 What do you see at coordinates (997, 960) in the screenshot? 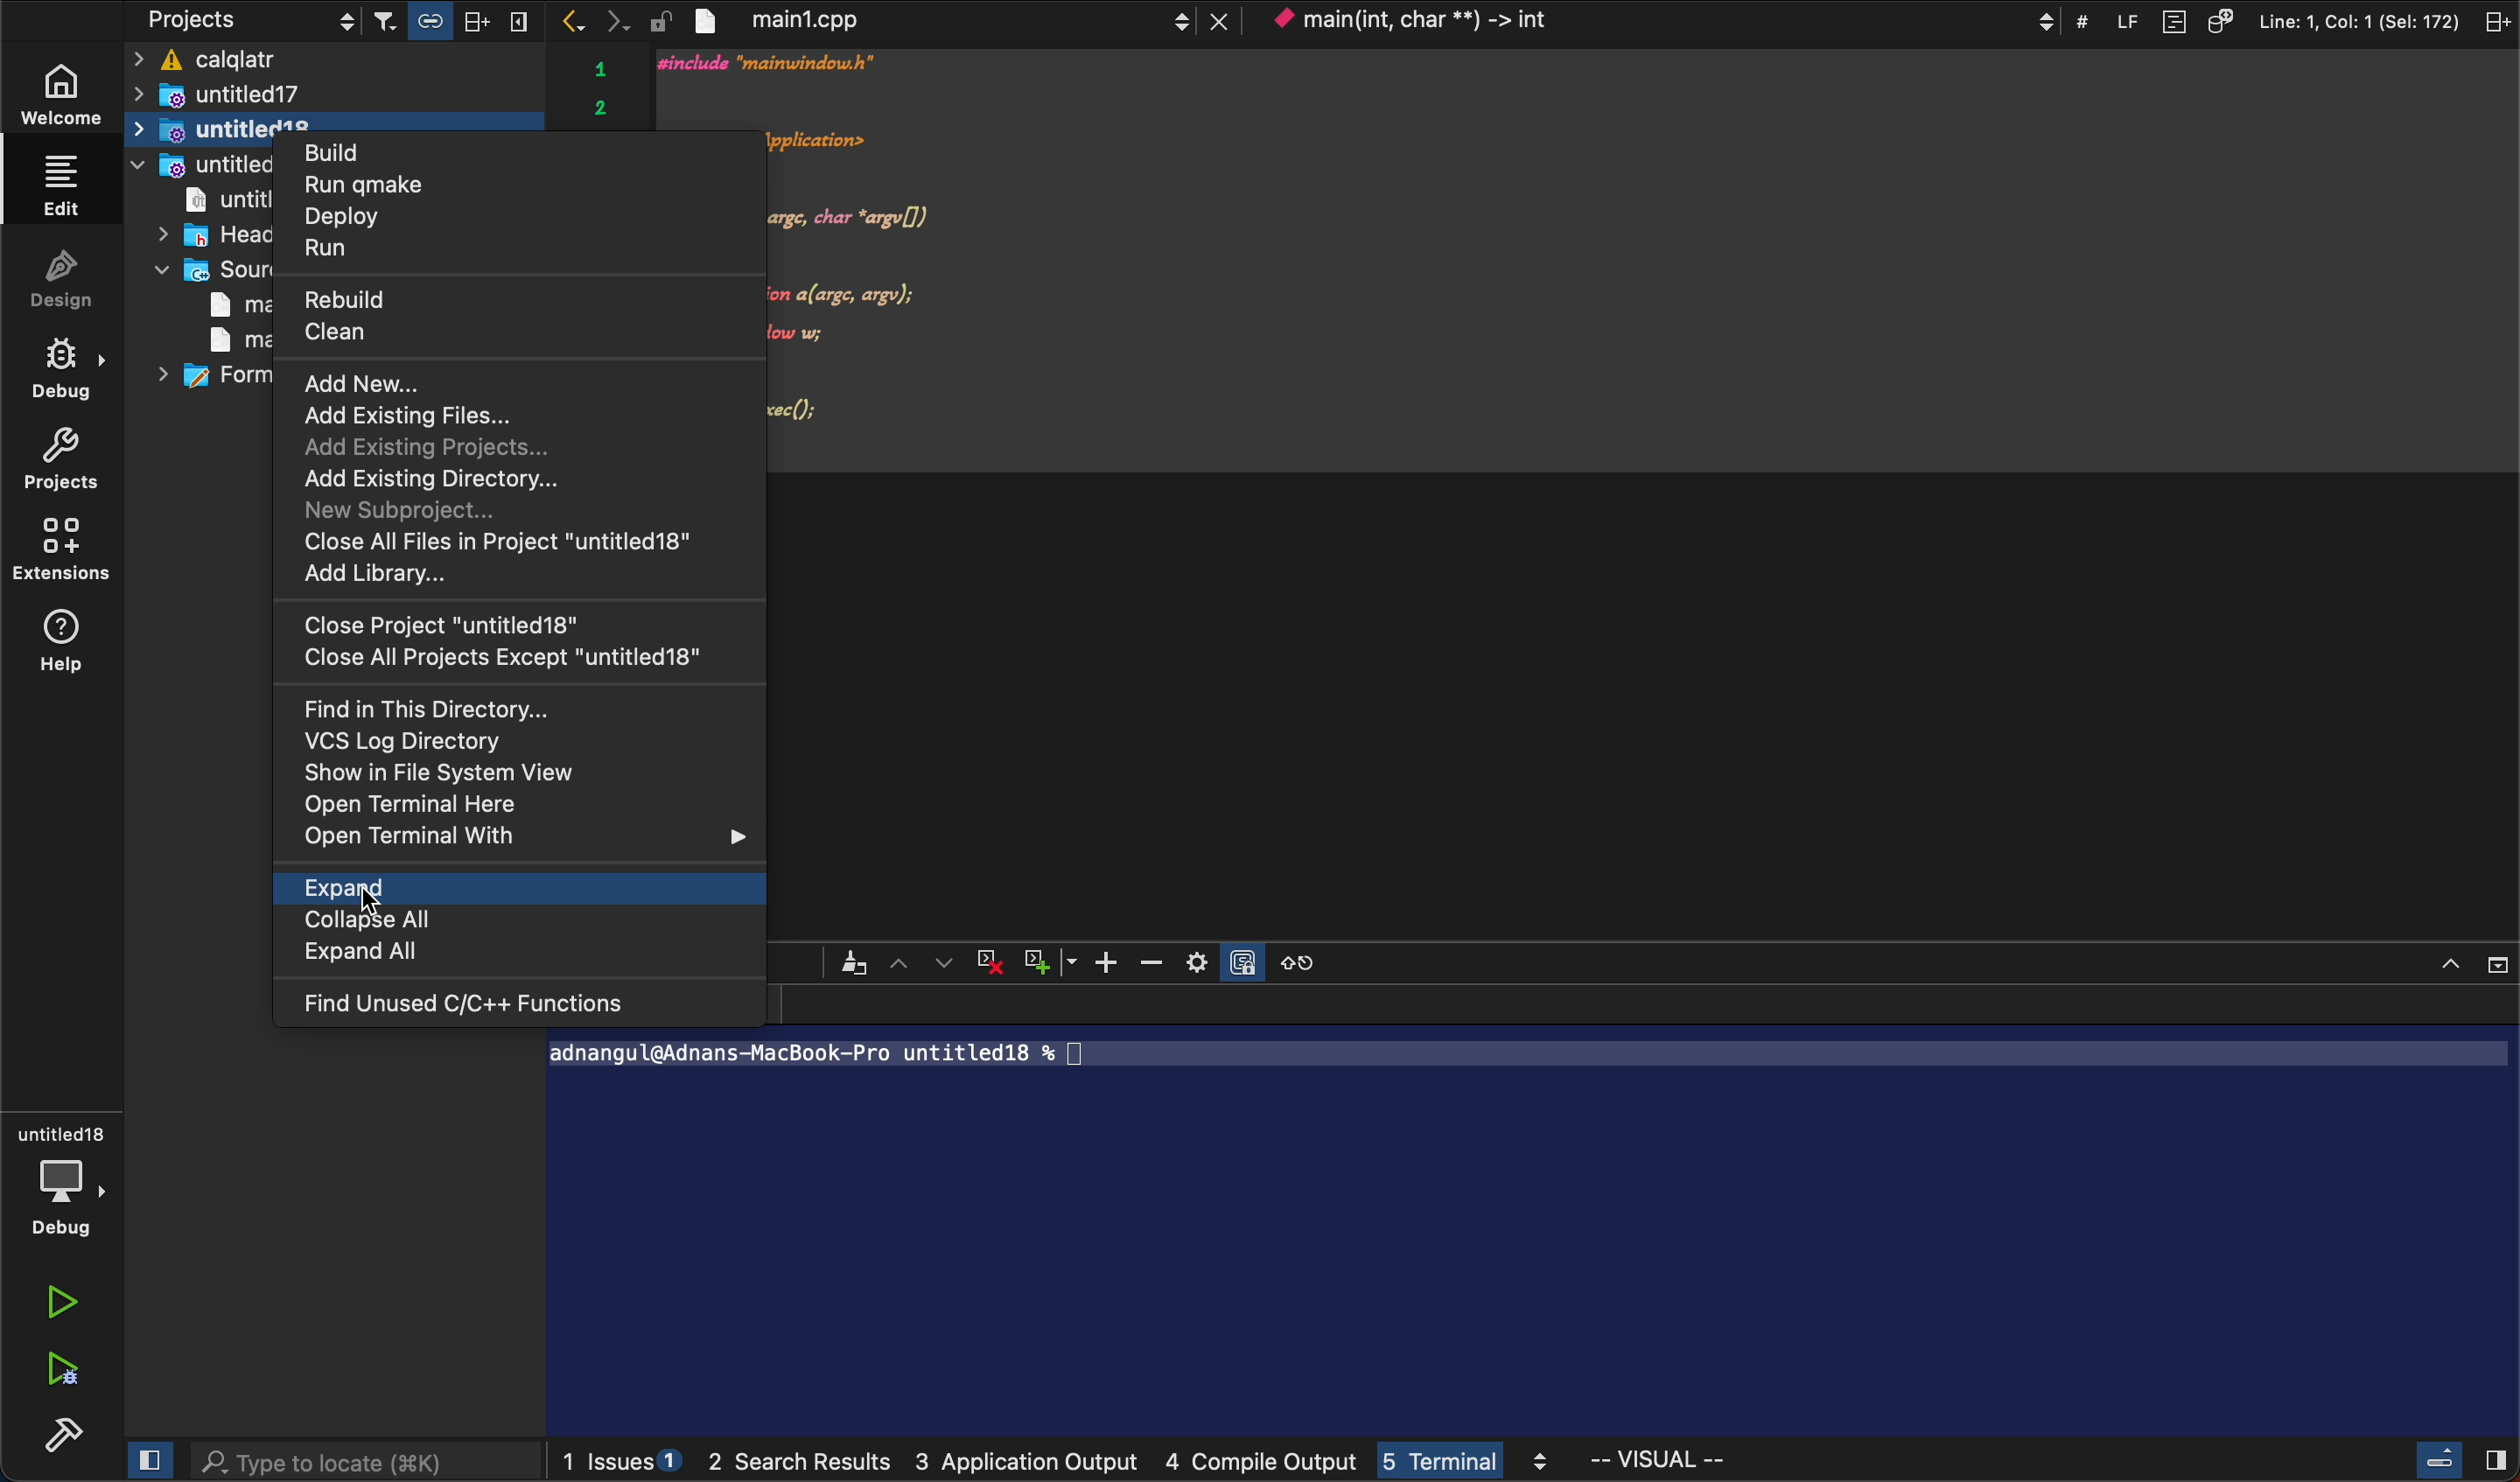
I see `cross` at bounding box center [997, 960].